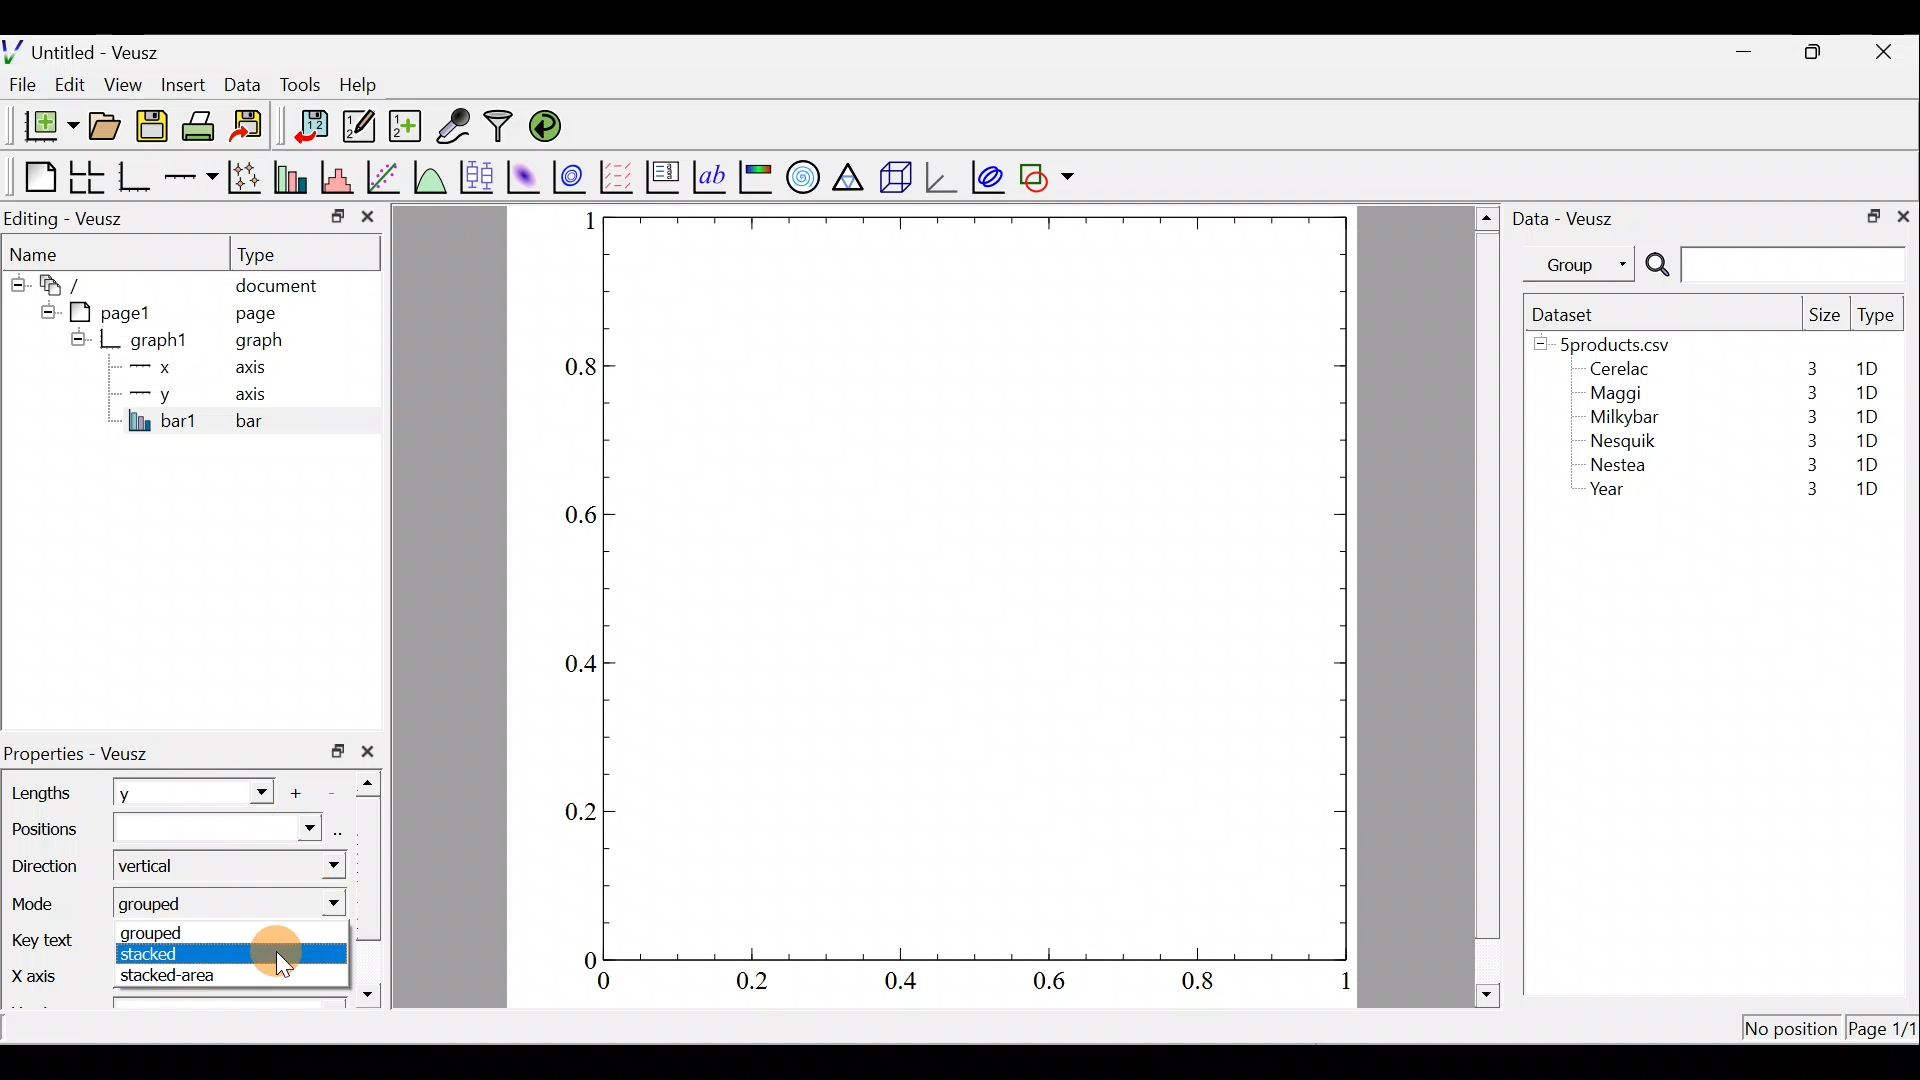  What do you see at coordinates (1807, 393) in the screenshot?
I see `3` at bounding box center [1807, 393].